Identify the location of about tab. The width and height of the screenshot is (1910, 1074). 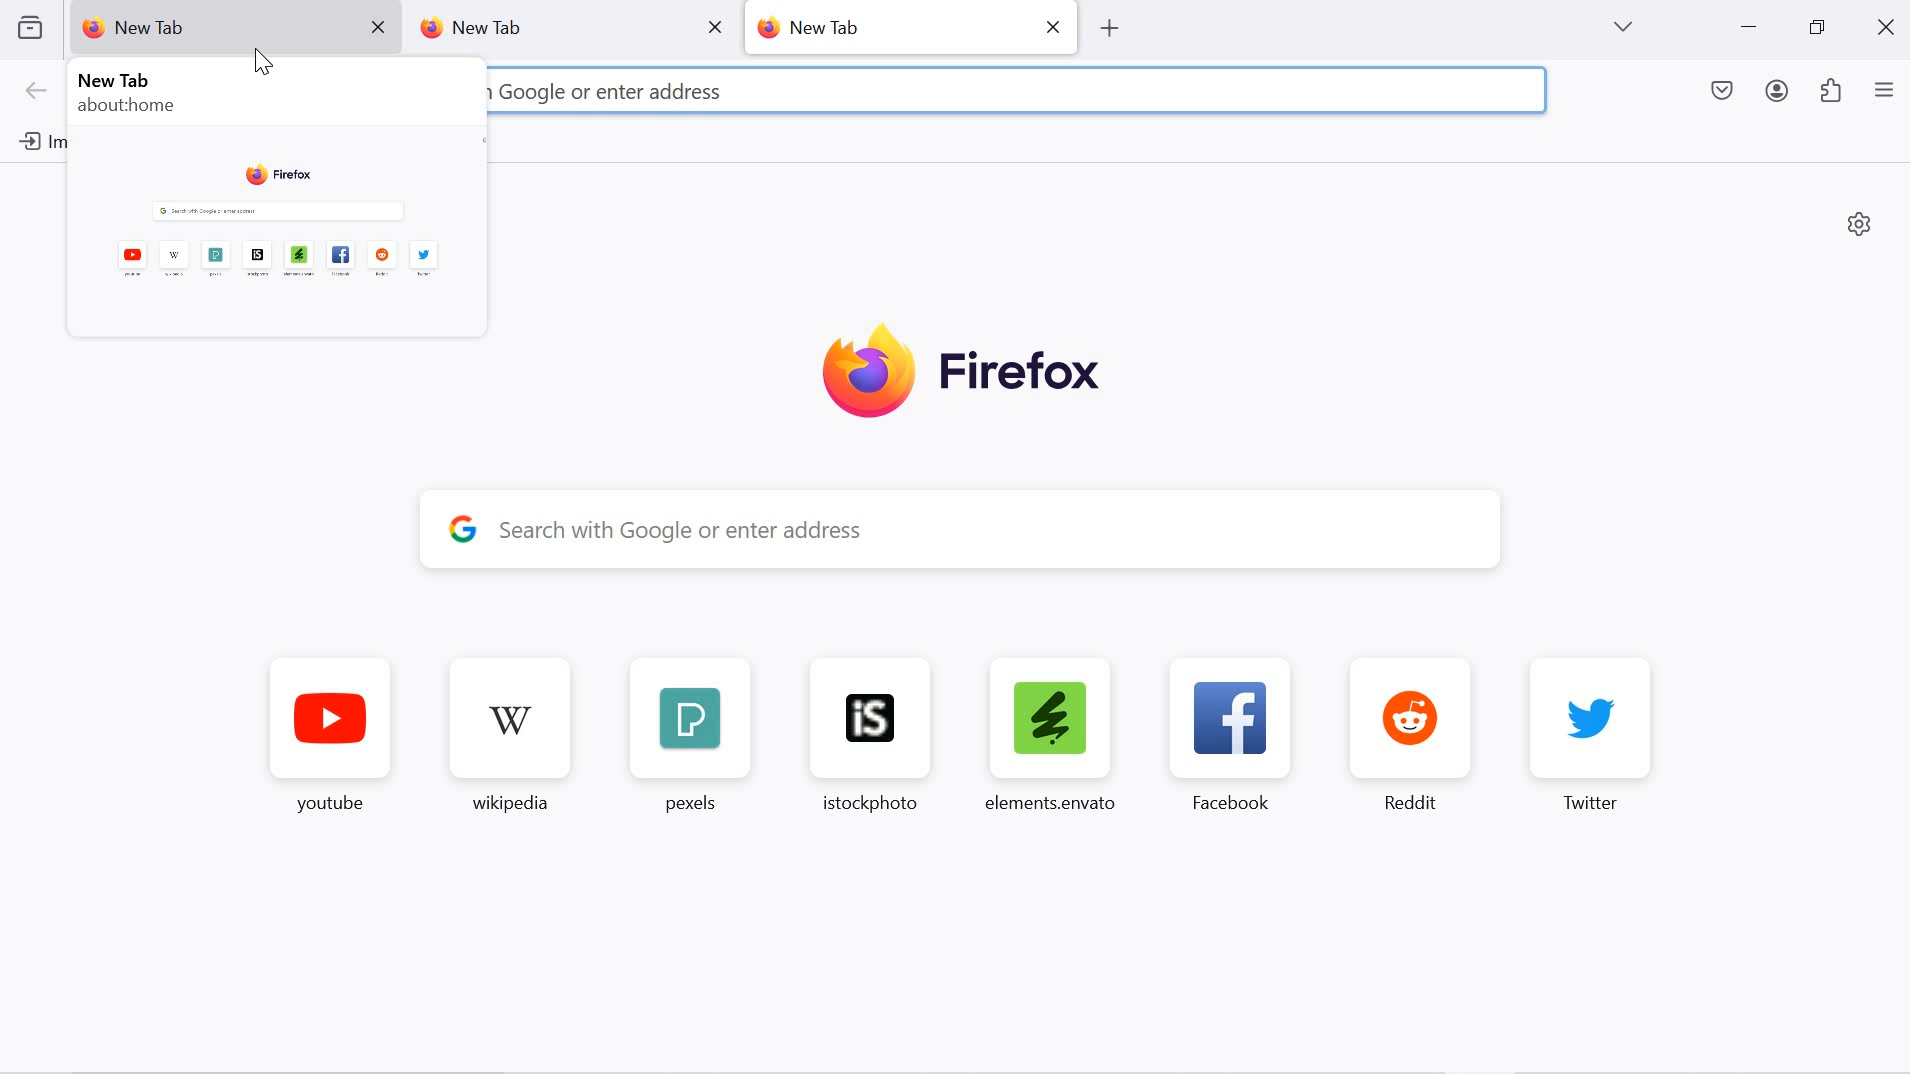
(271, 201).